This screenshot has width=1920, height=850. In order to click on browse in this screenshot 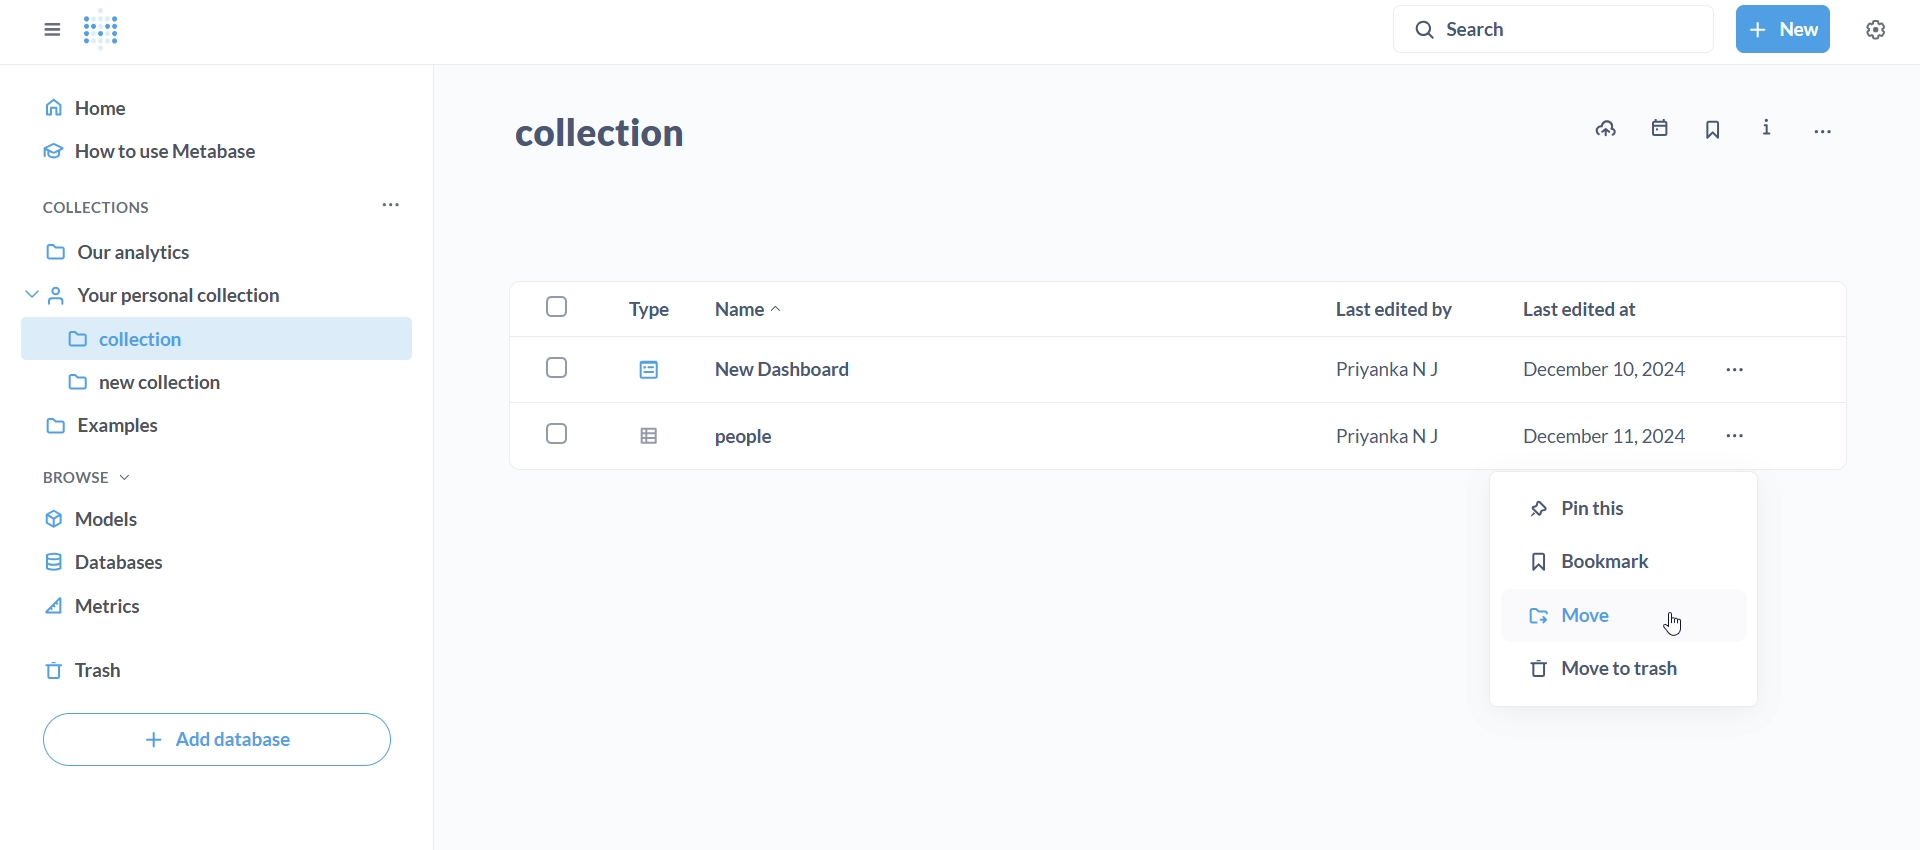, I will do `click(87, 476)`.